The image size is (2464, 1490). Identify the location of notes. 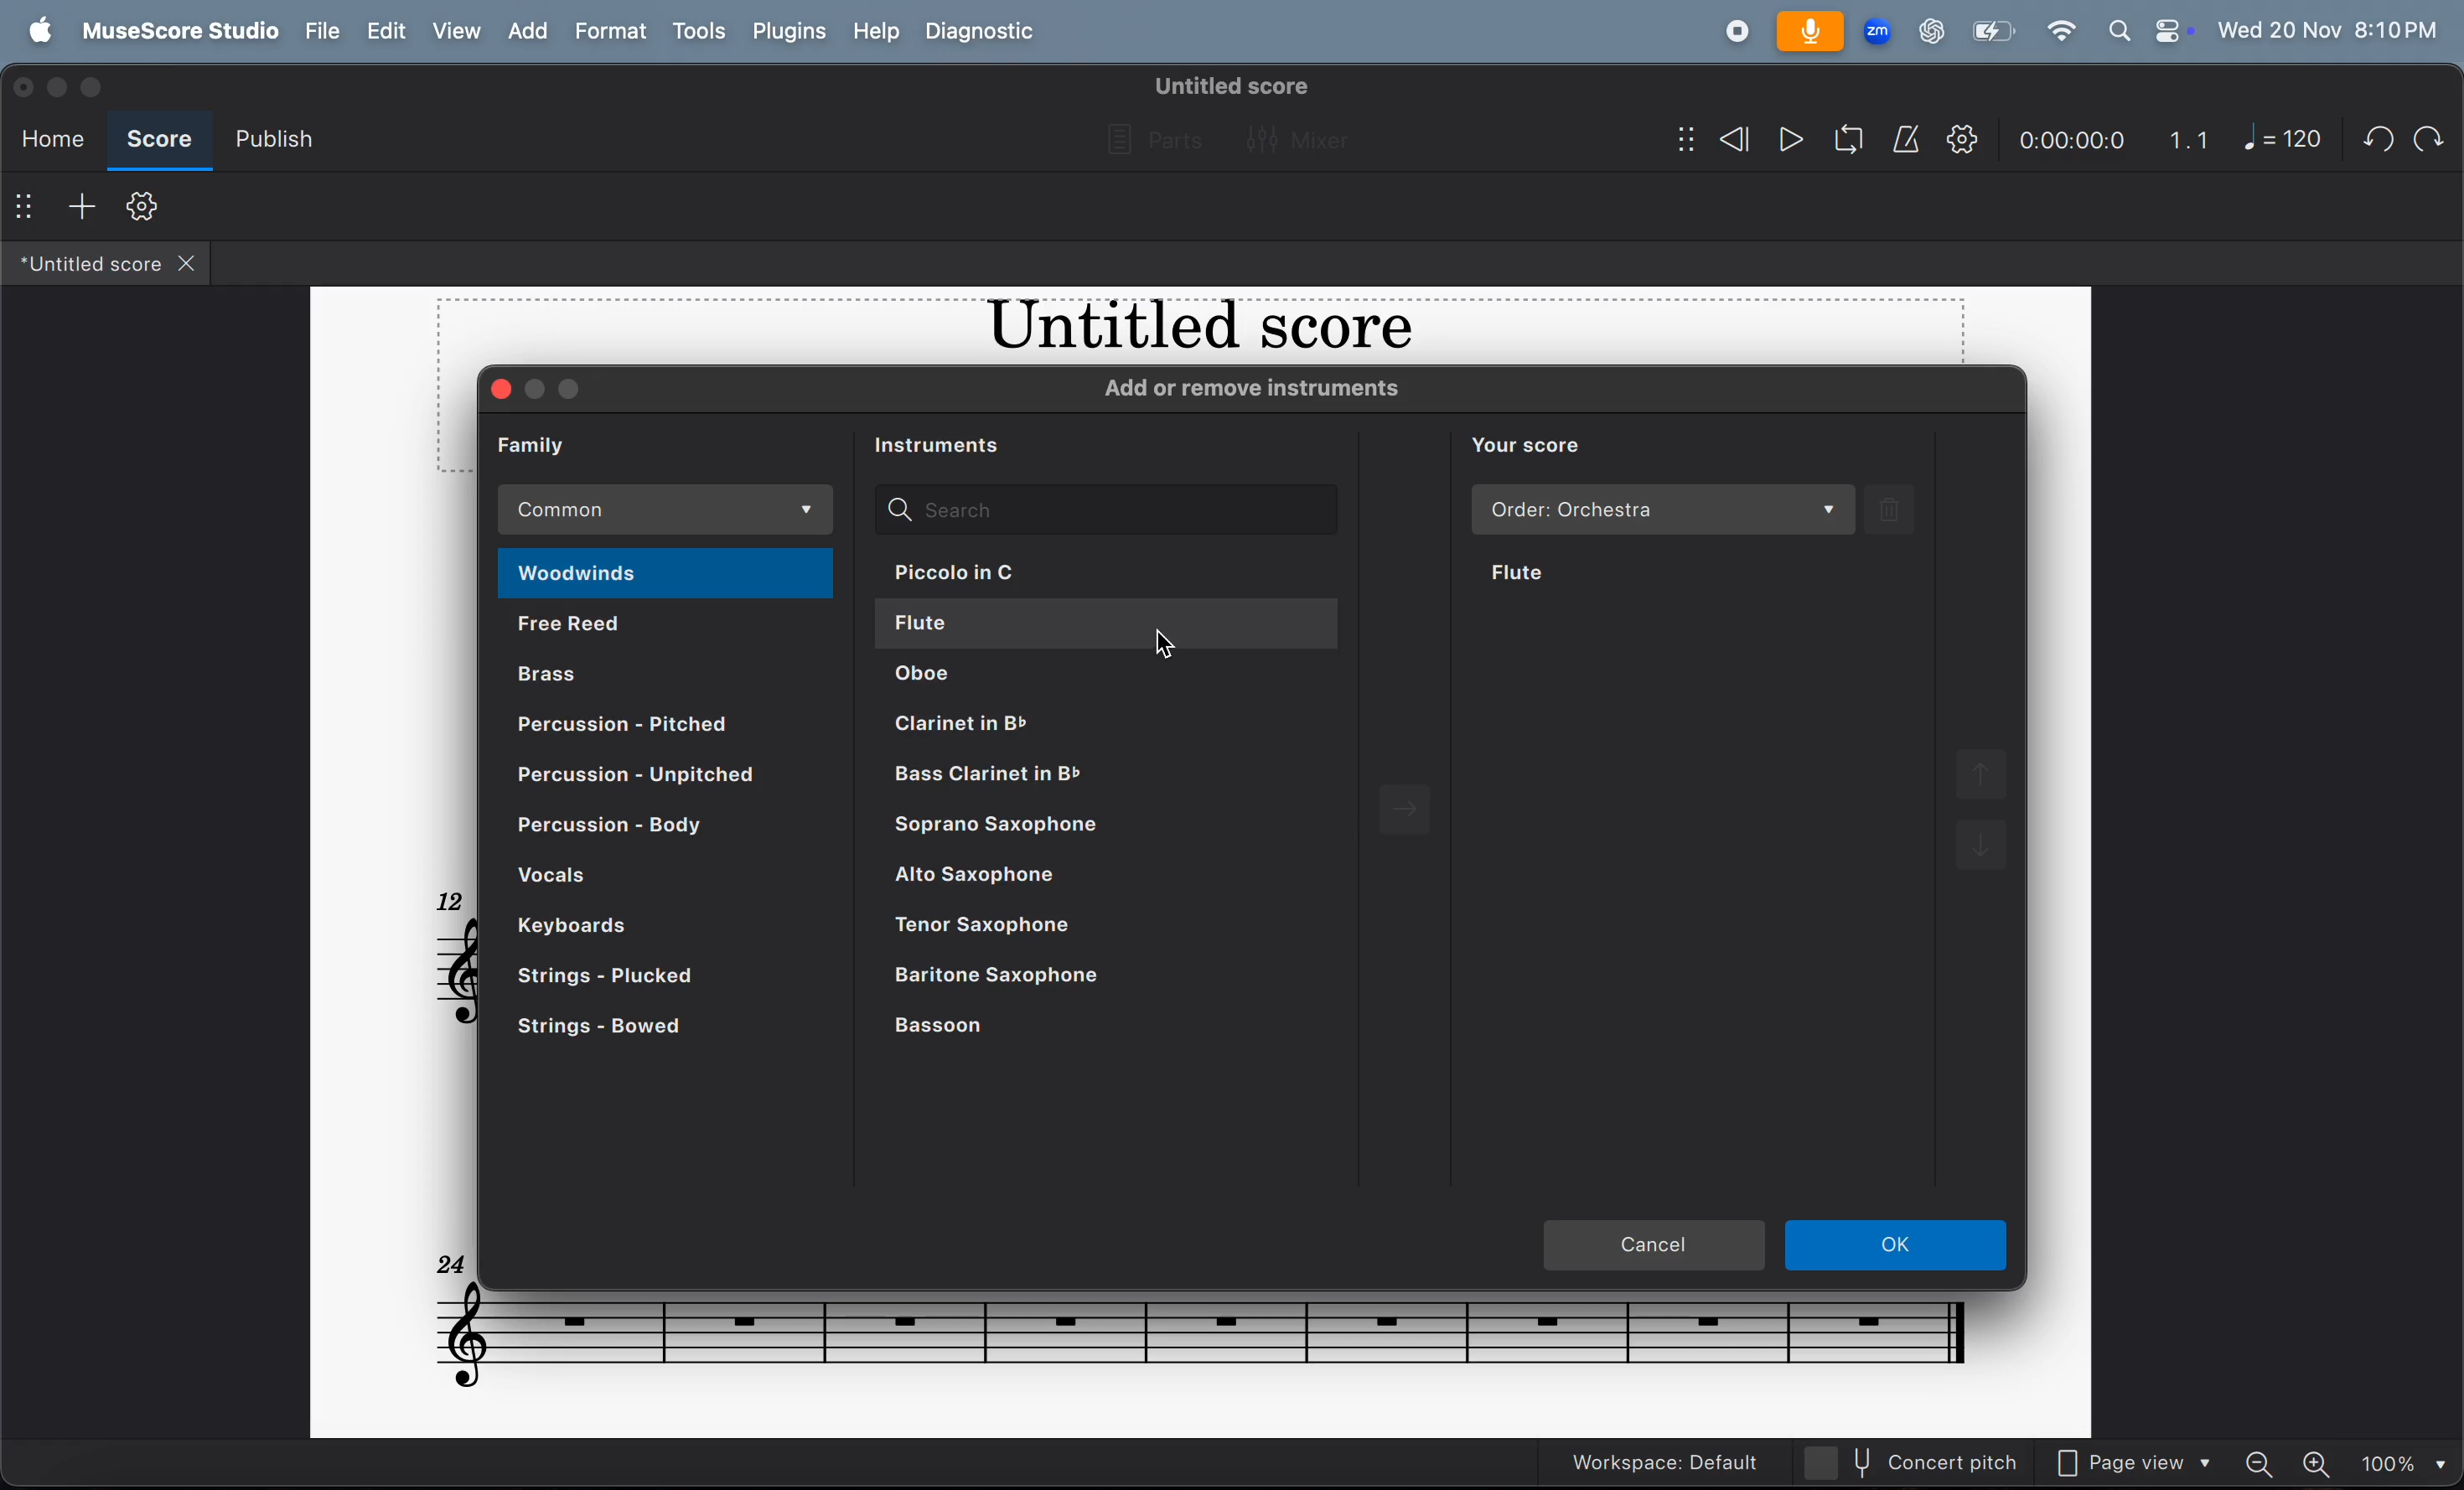
(450, 970).